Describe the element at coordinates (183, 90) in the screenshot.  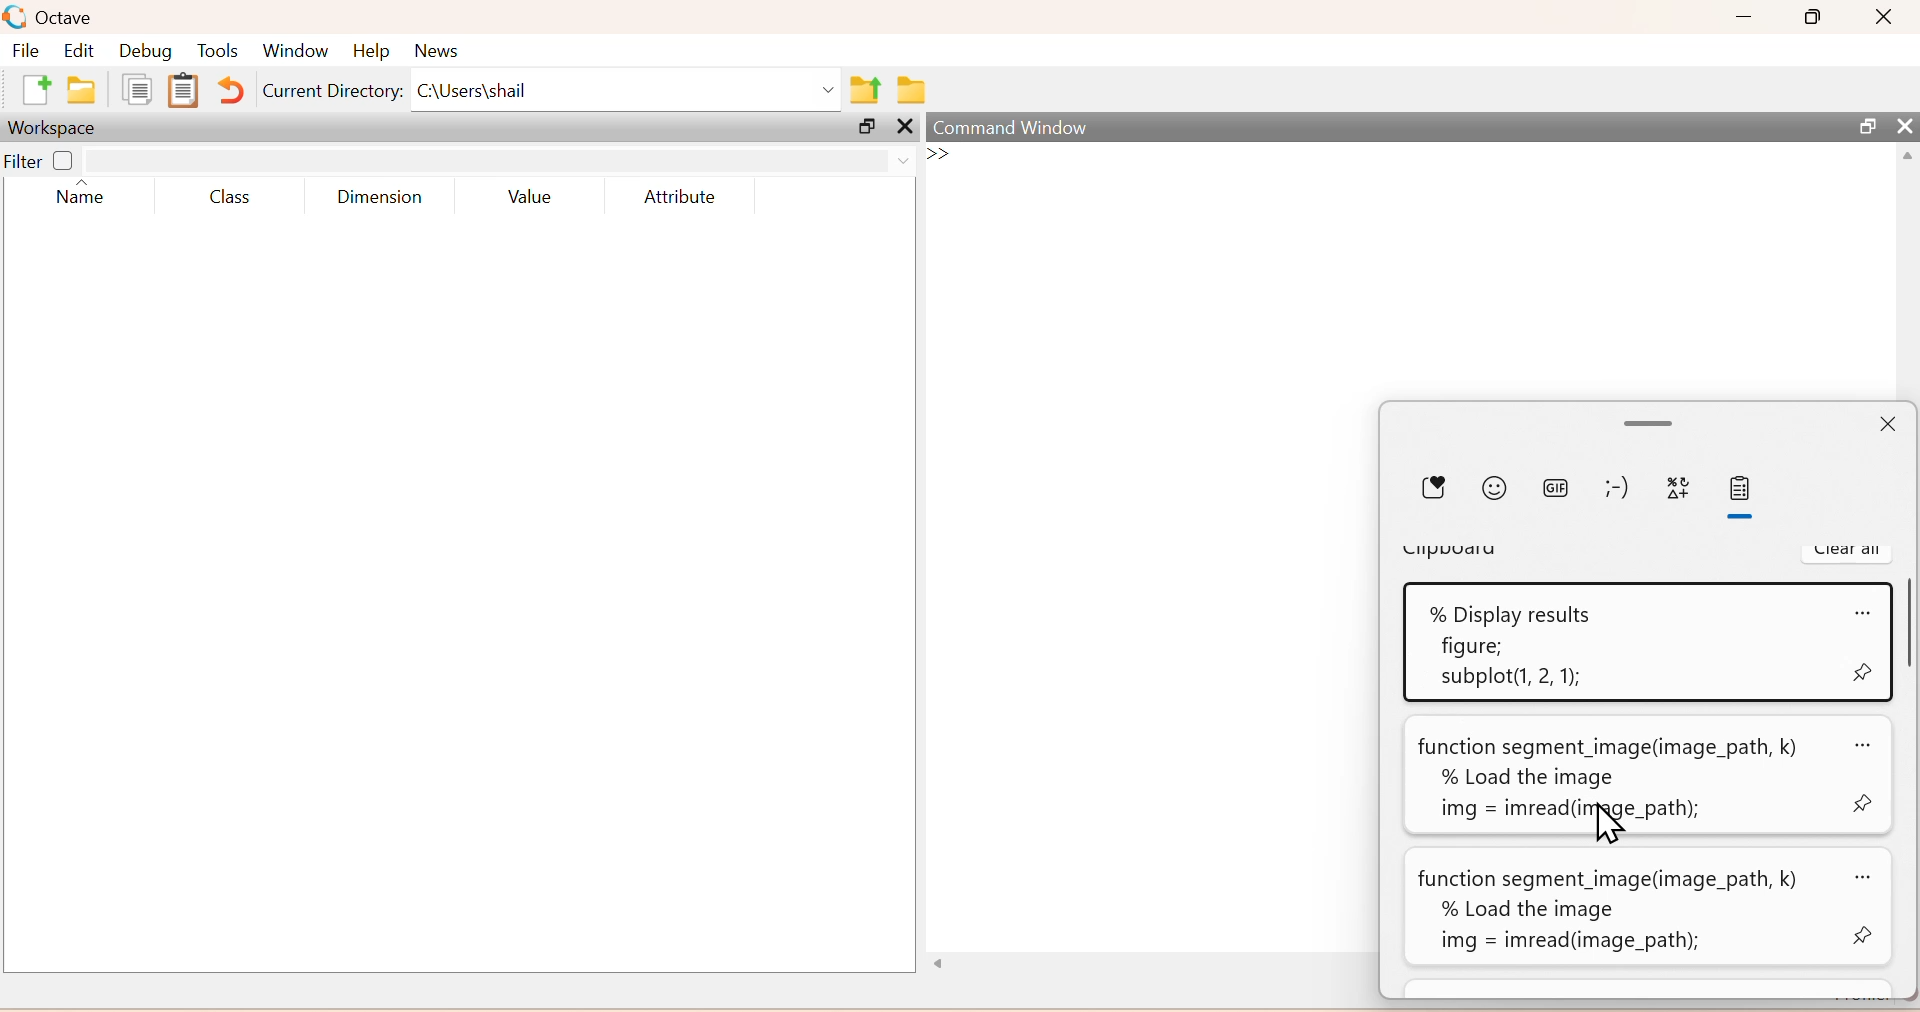
I see `paste` at that location.